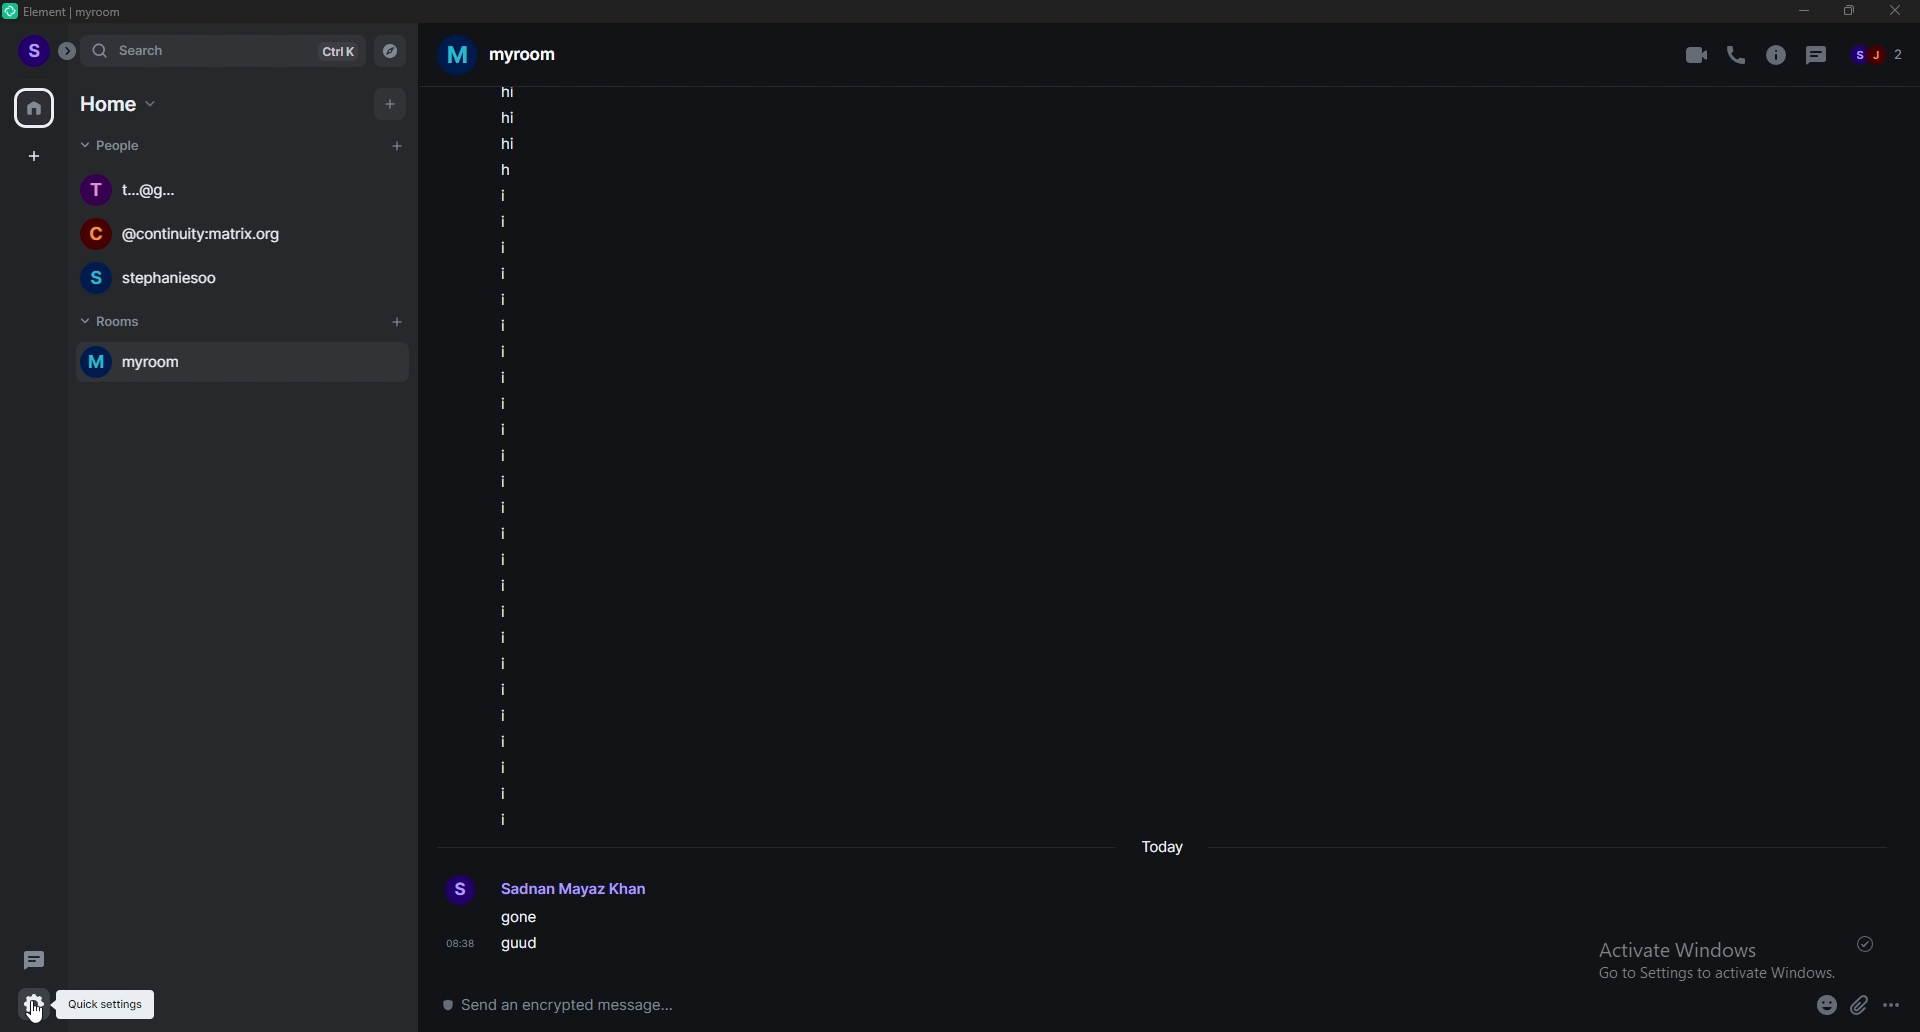 Image resolution: width=1920 pixels, height=1032 pixels. I want to click on attachment, so click(1859, 1006).